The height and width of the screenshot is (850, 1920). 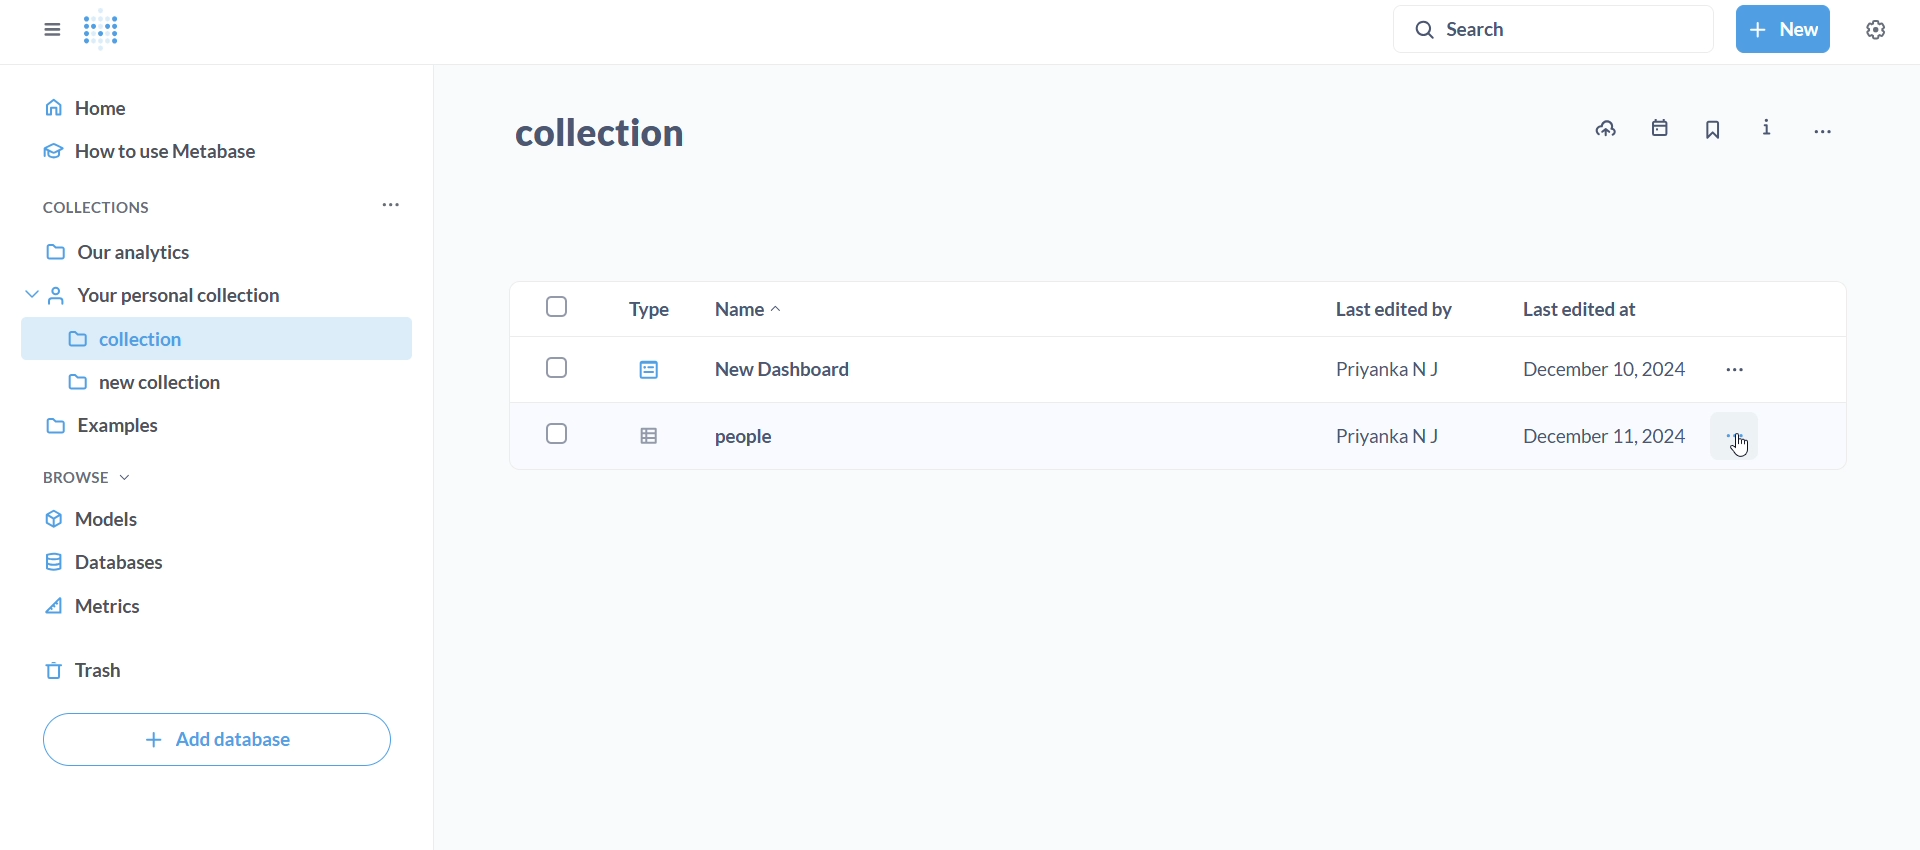 What do you see at coordinates (558, 363) in the screenshot?
I see `checkbox` at bounding box center [558, 363].